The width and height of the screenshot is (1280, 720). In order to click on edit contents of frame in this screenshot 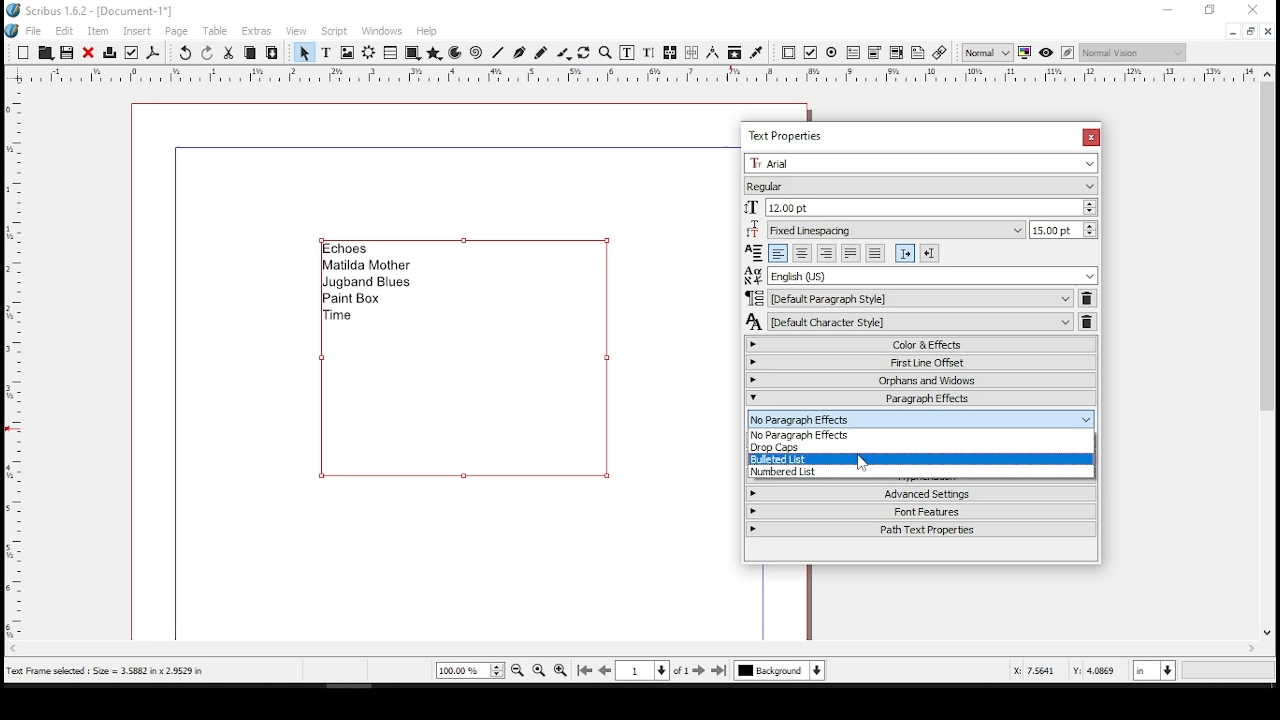, I will do `click(626, 53)`.